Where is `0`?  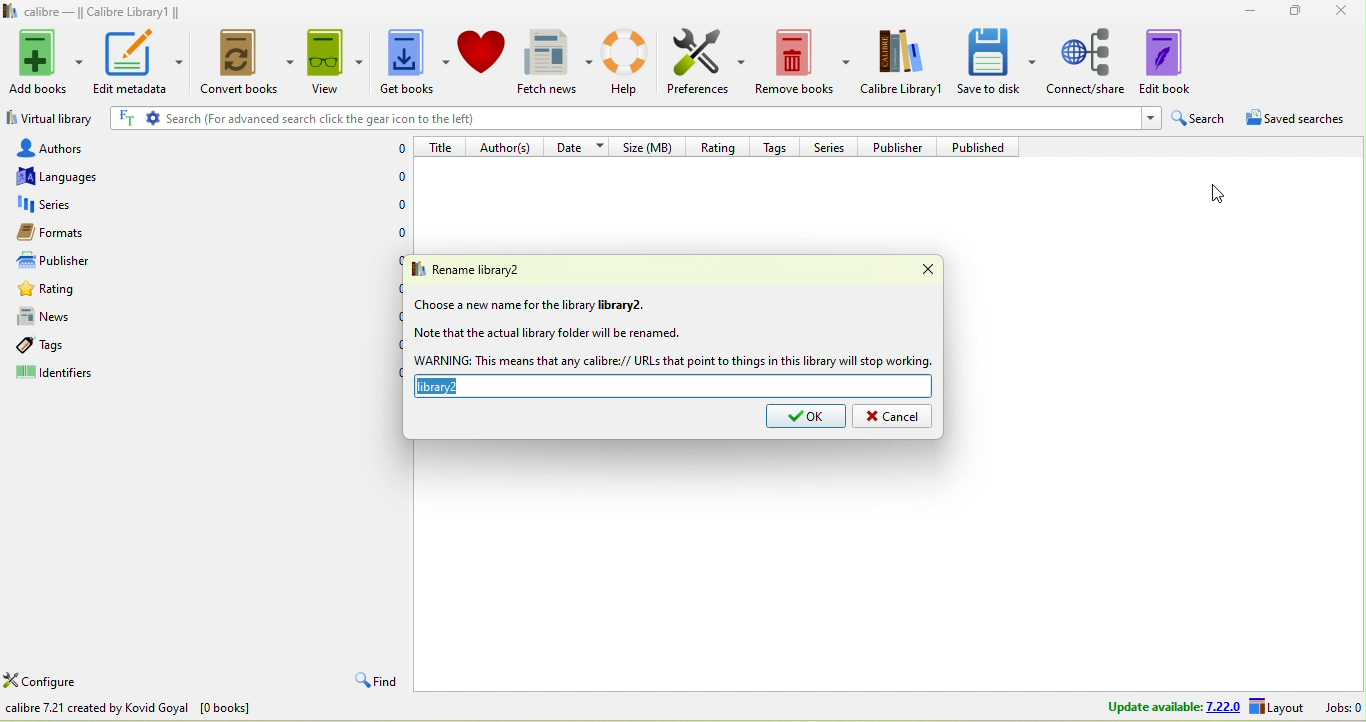 0 is located at coordinates (401, 179).